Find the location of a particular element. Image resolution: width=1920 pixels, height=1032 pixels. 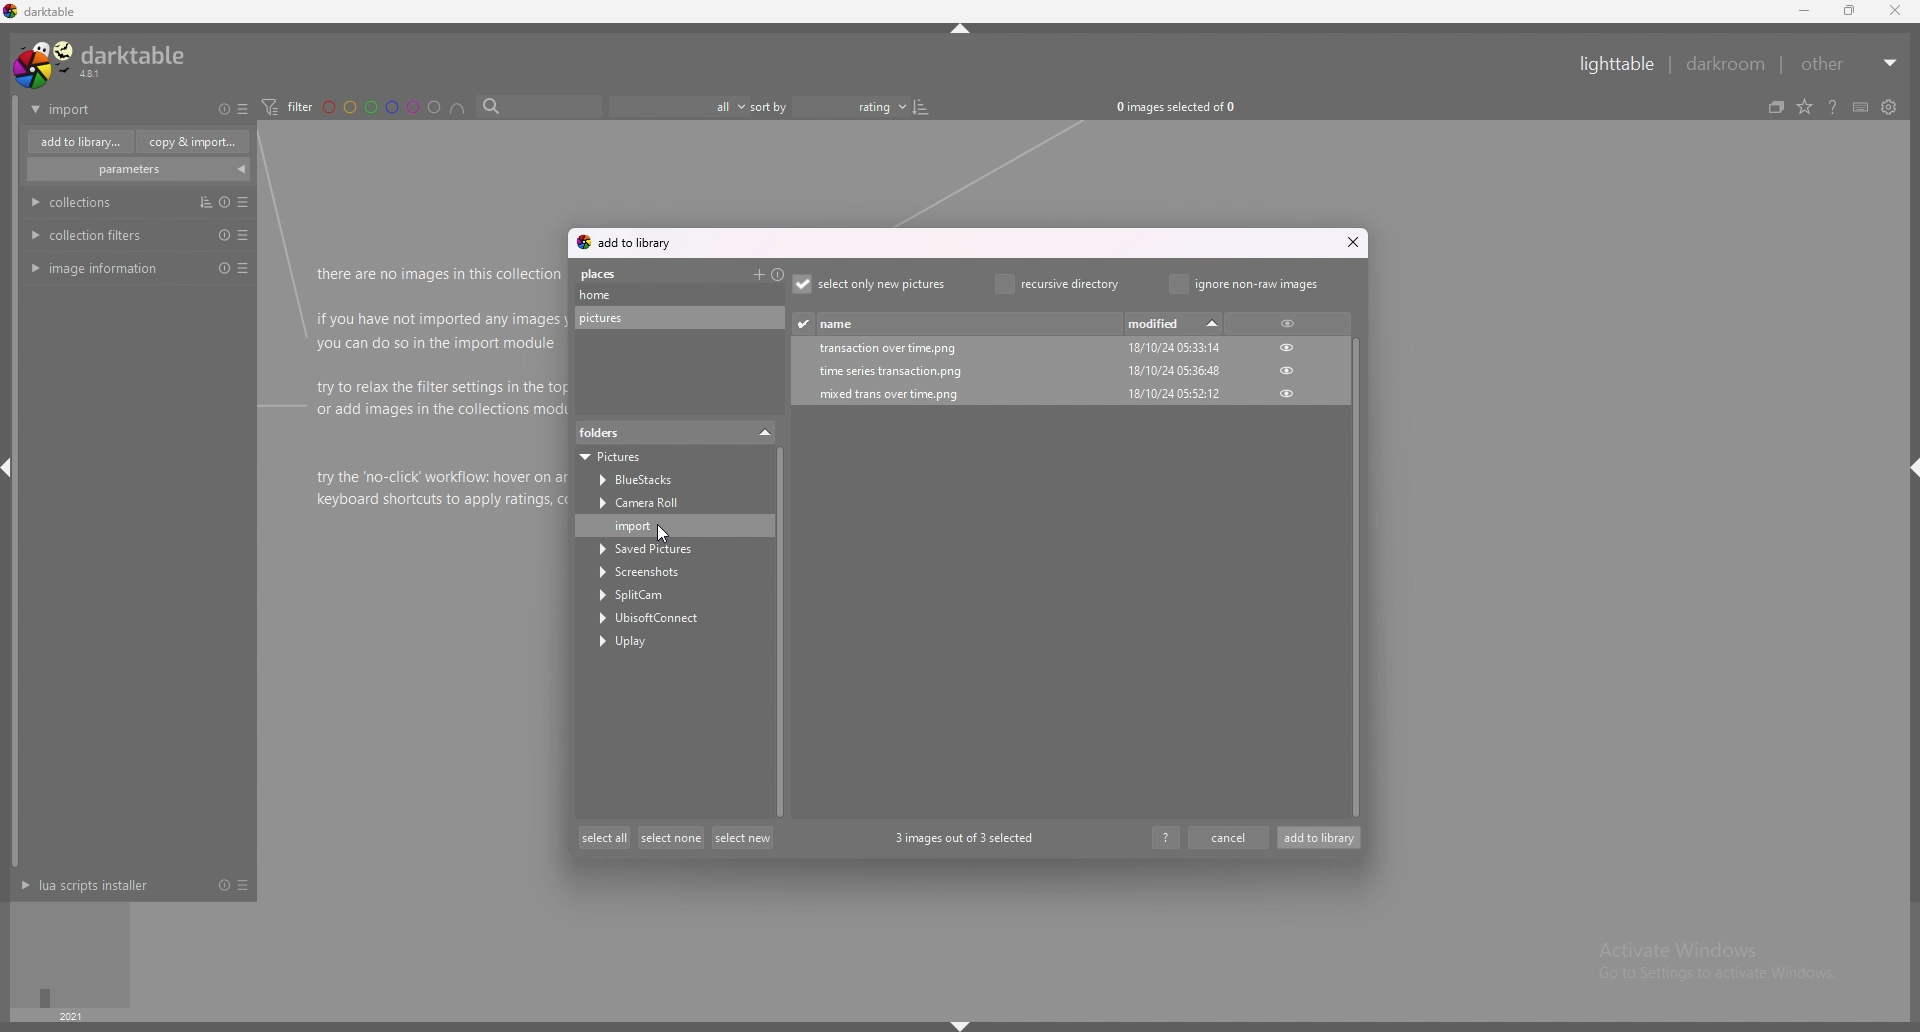

hide is located at coordinates (1288, 347).